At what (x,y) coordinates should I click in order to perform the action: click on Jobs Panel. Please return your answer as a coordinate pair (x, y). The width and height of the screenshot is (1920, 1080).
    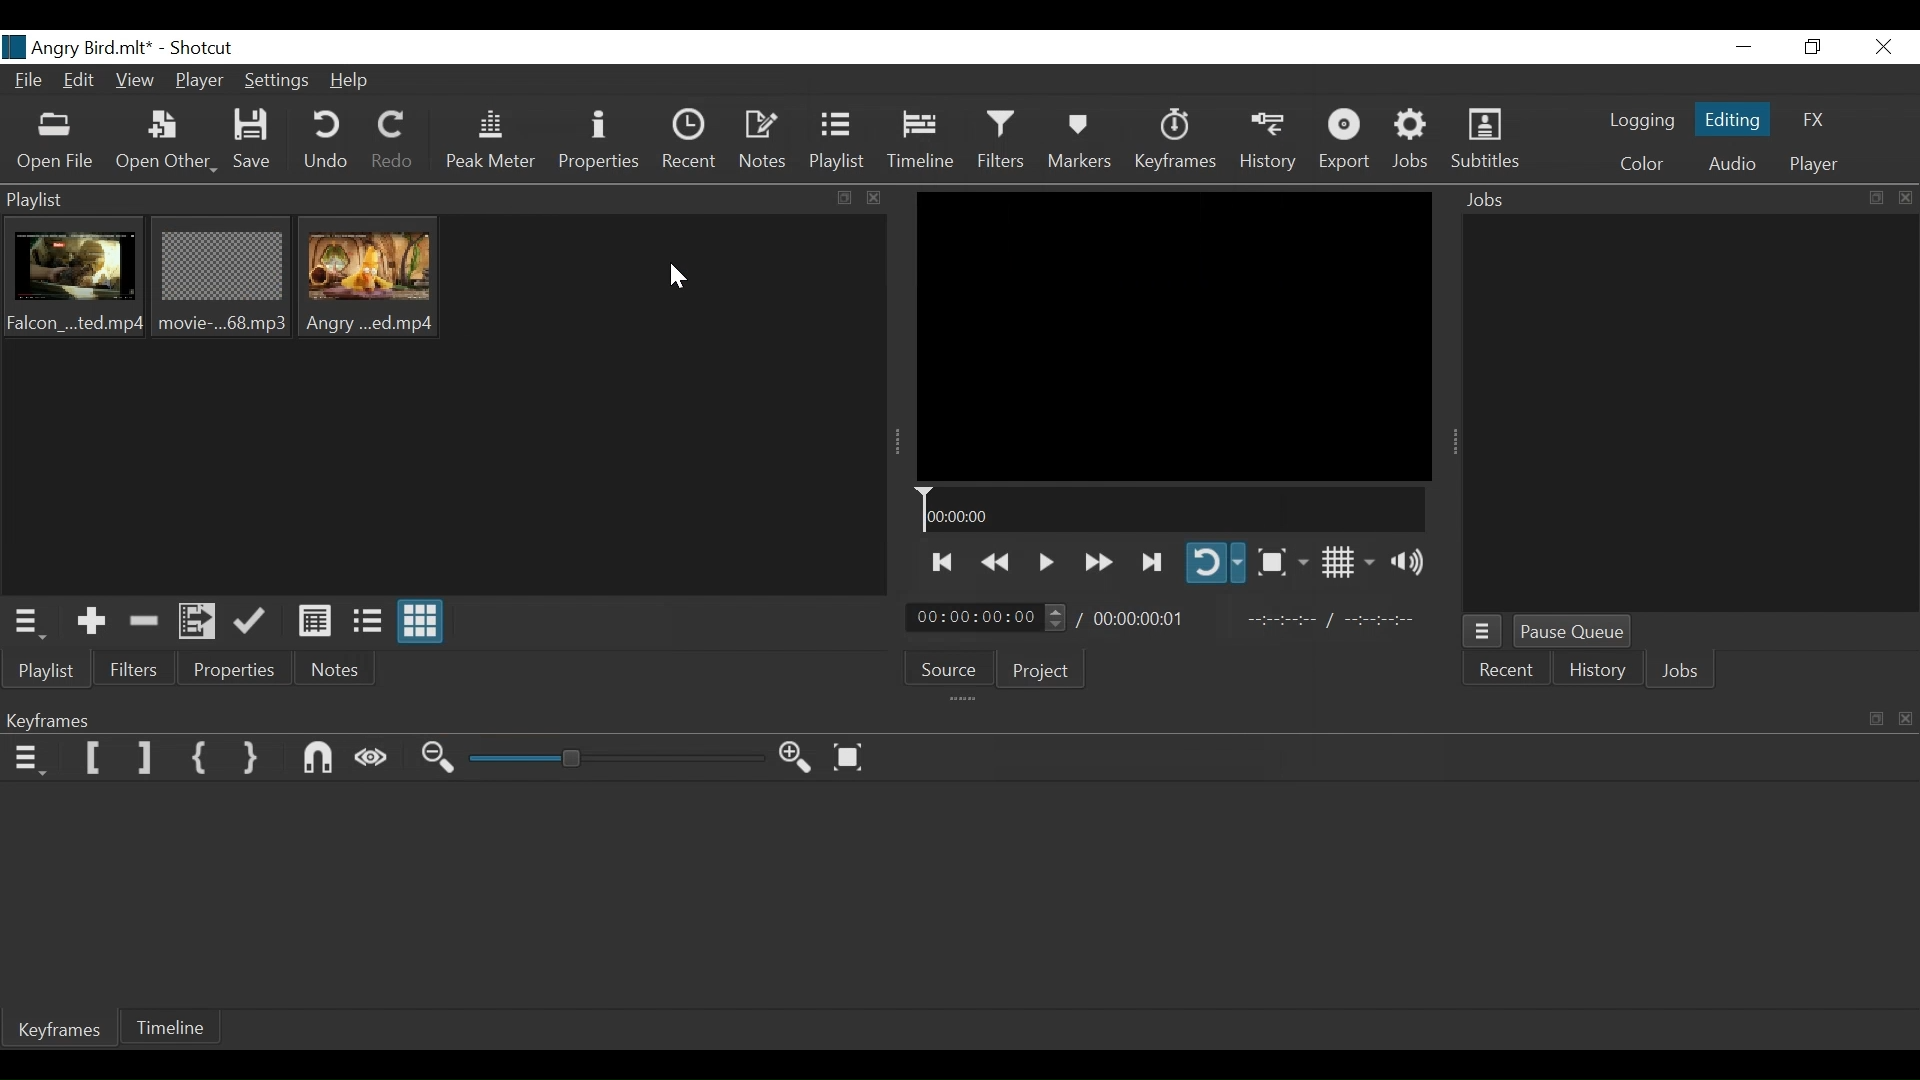
    Looking at the image, I should click on (1689, 415).